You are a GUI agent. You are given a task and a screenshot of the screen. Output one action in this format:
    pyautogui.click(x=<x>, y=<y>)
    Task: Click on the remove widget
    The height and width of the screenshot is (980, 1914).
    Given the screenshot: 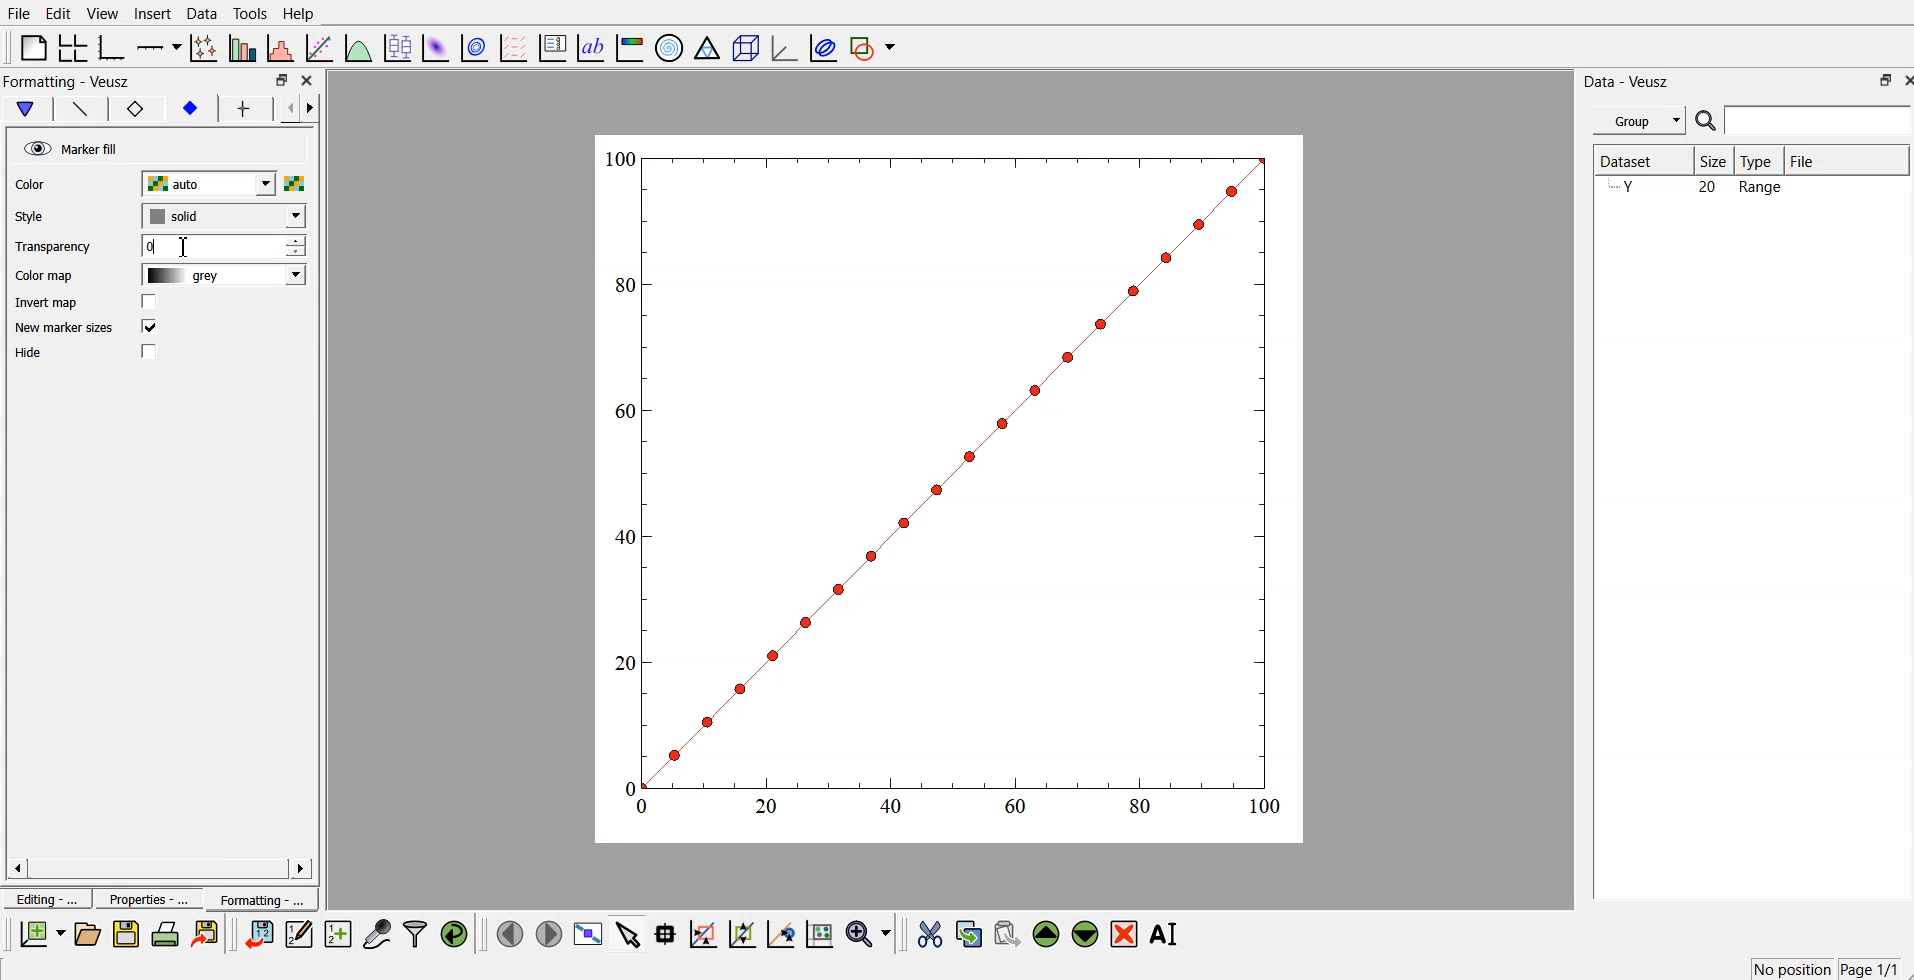 What is the action you would take?
    pyautogui.click(x=1124, y=933)
    